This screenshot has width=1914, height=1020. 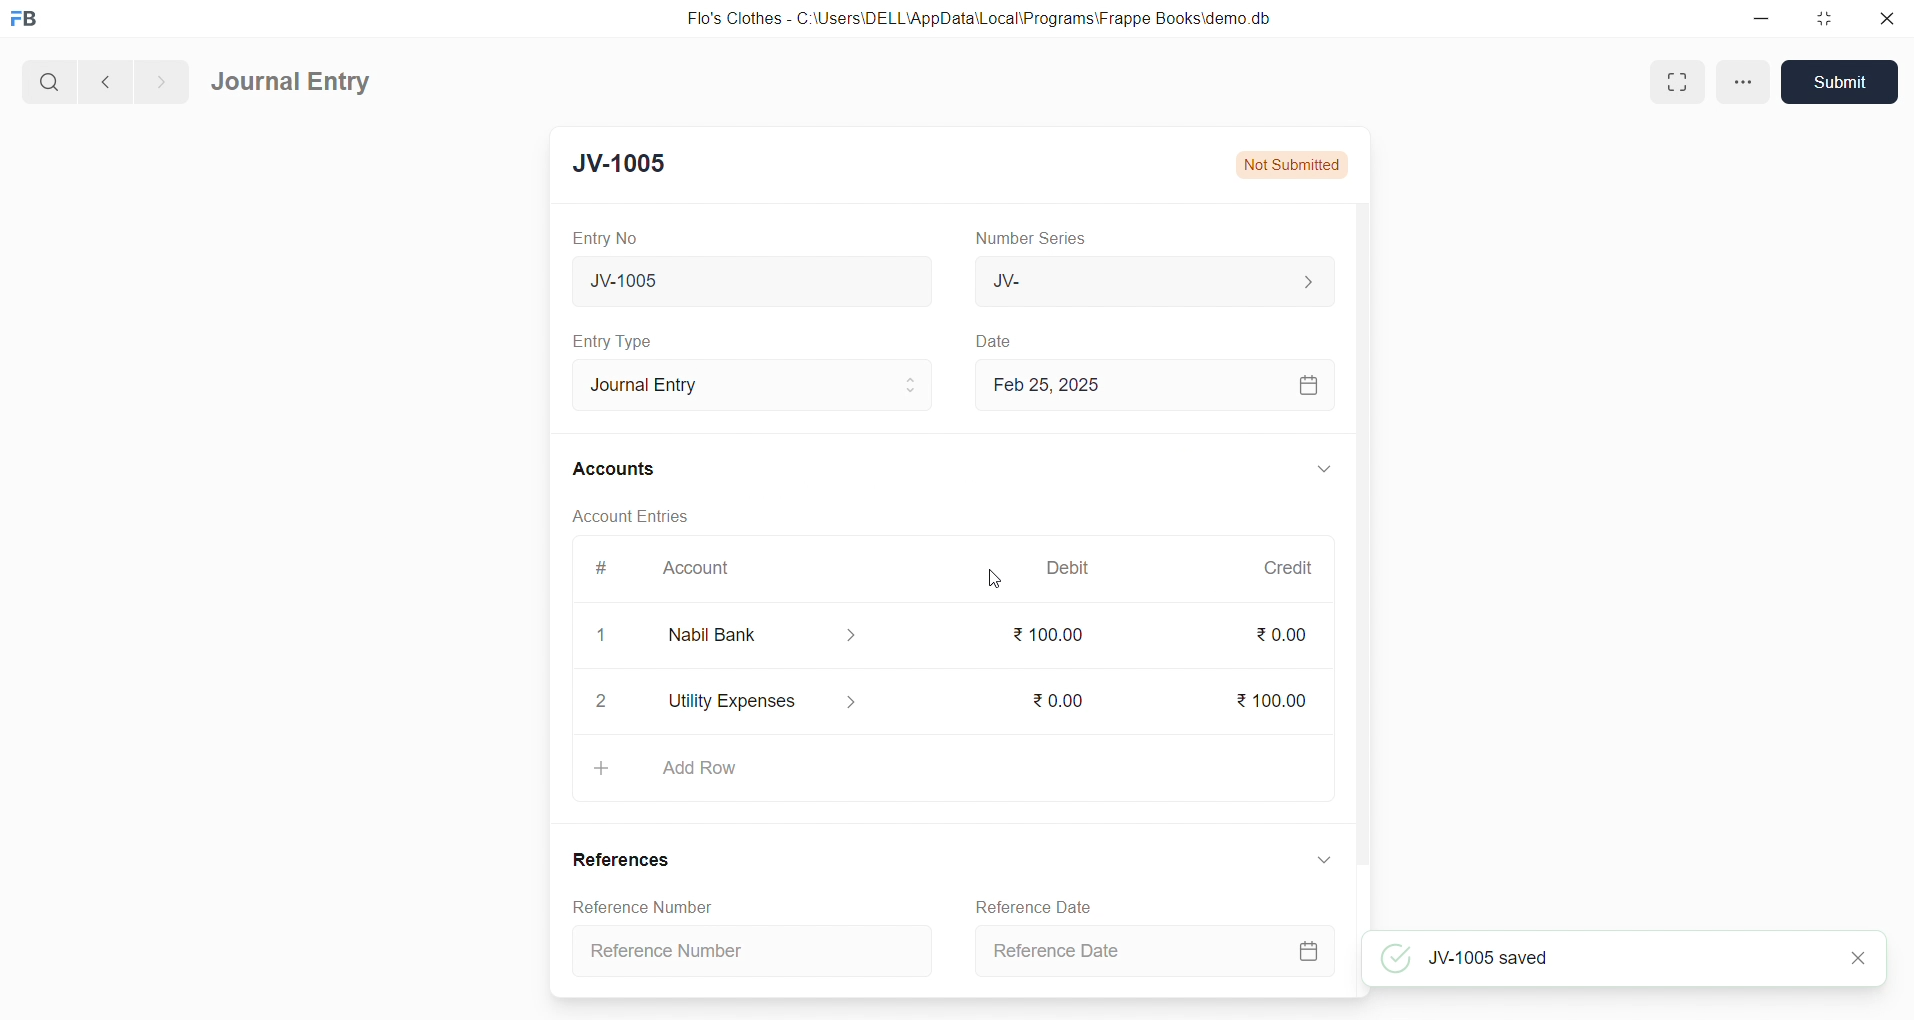 What do you see at coordinates (632, 163) in the screenshot?
I see `New Entry` at bounding box center [632, 163].